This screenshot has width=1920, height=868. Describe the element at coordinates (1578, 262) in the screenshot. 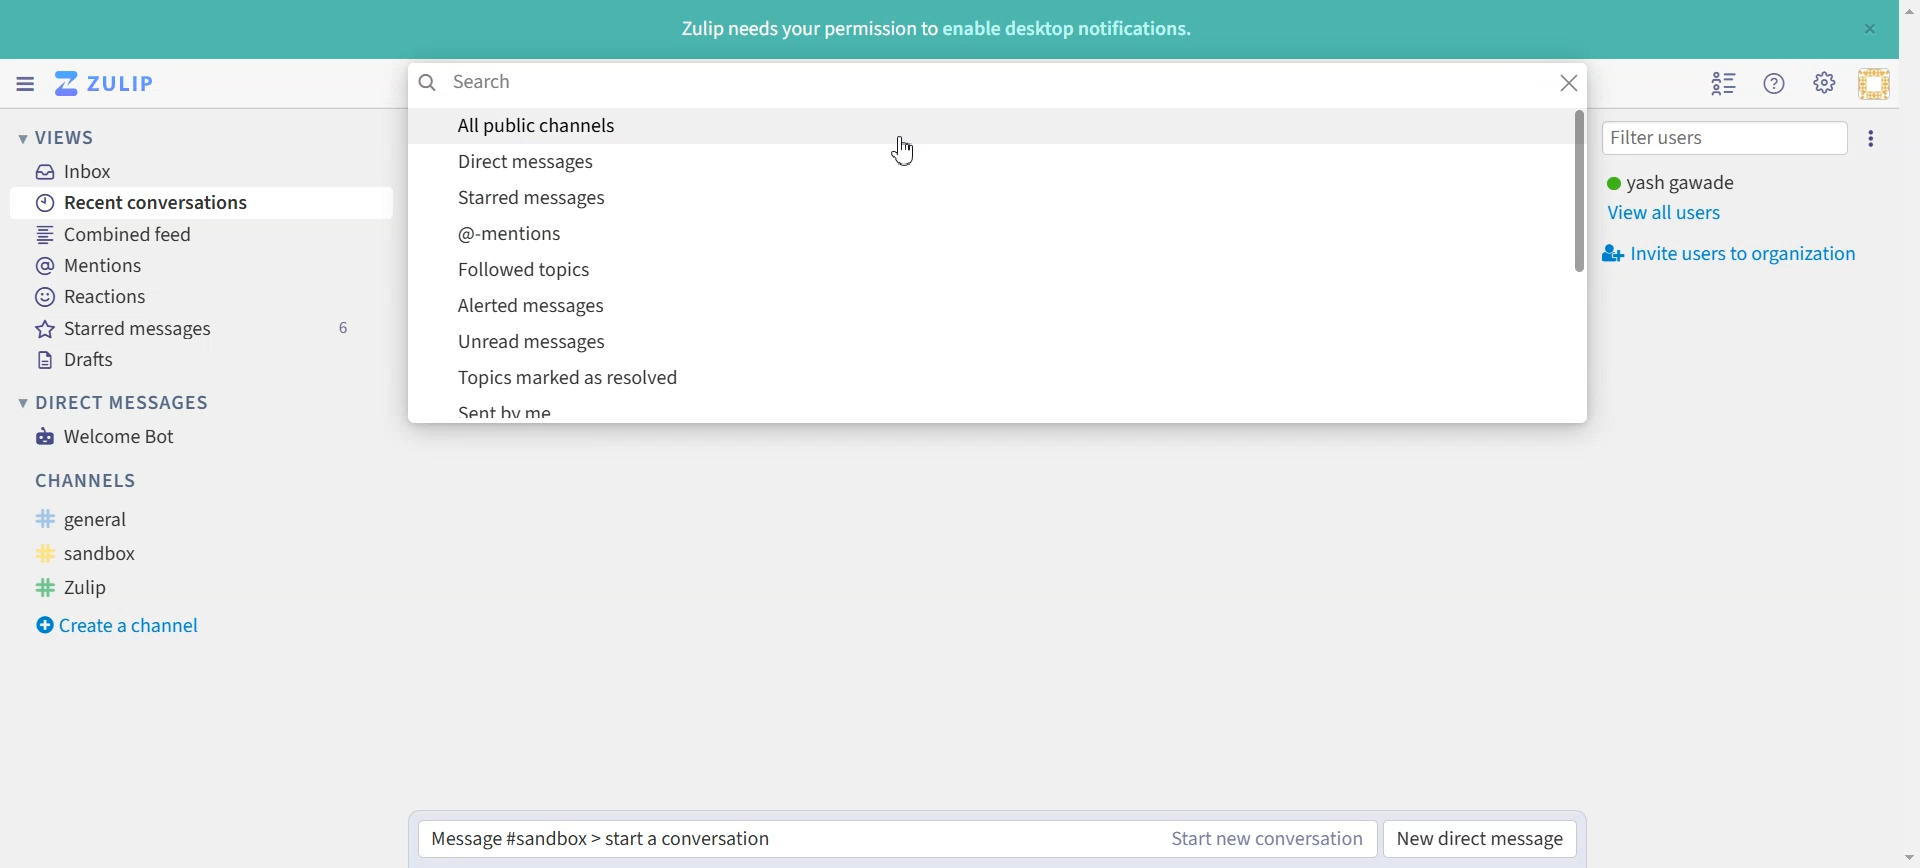

I see `Vertical scroll bar` at that location.